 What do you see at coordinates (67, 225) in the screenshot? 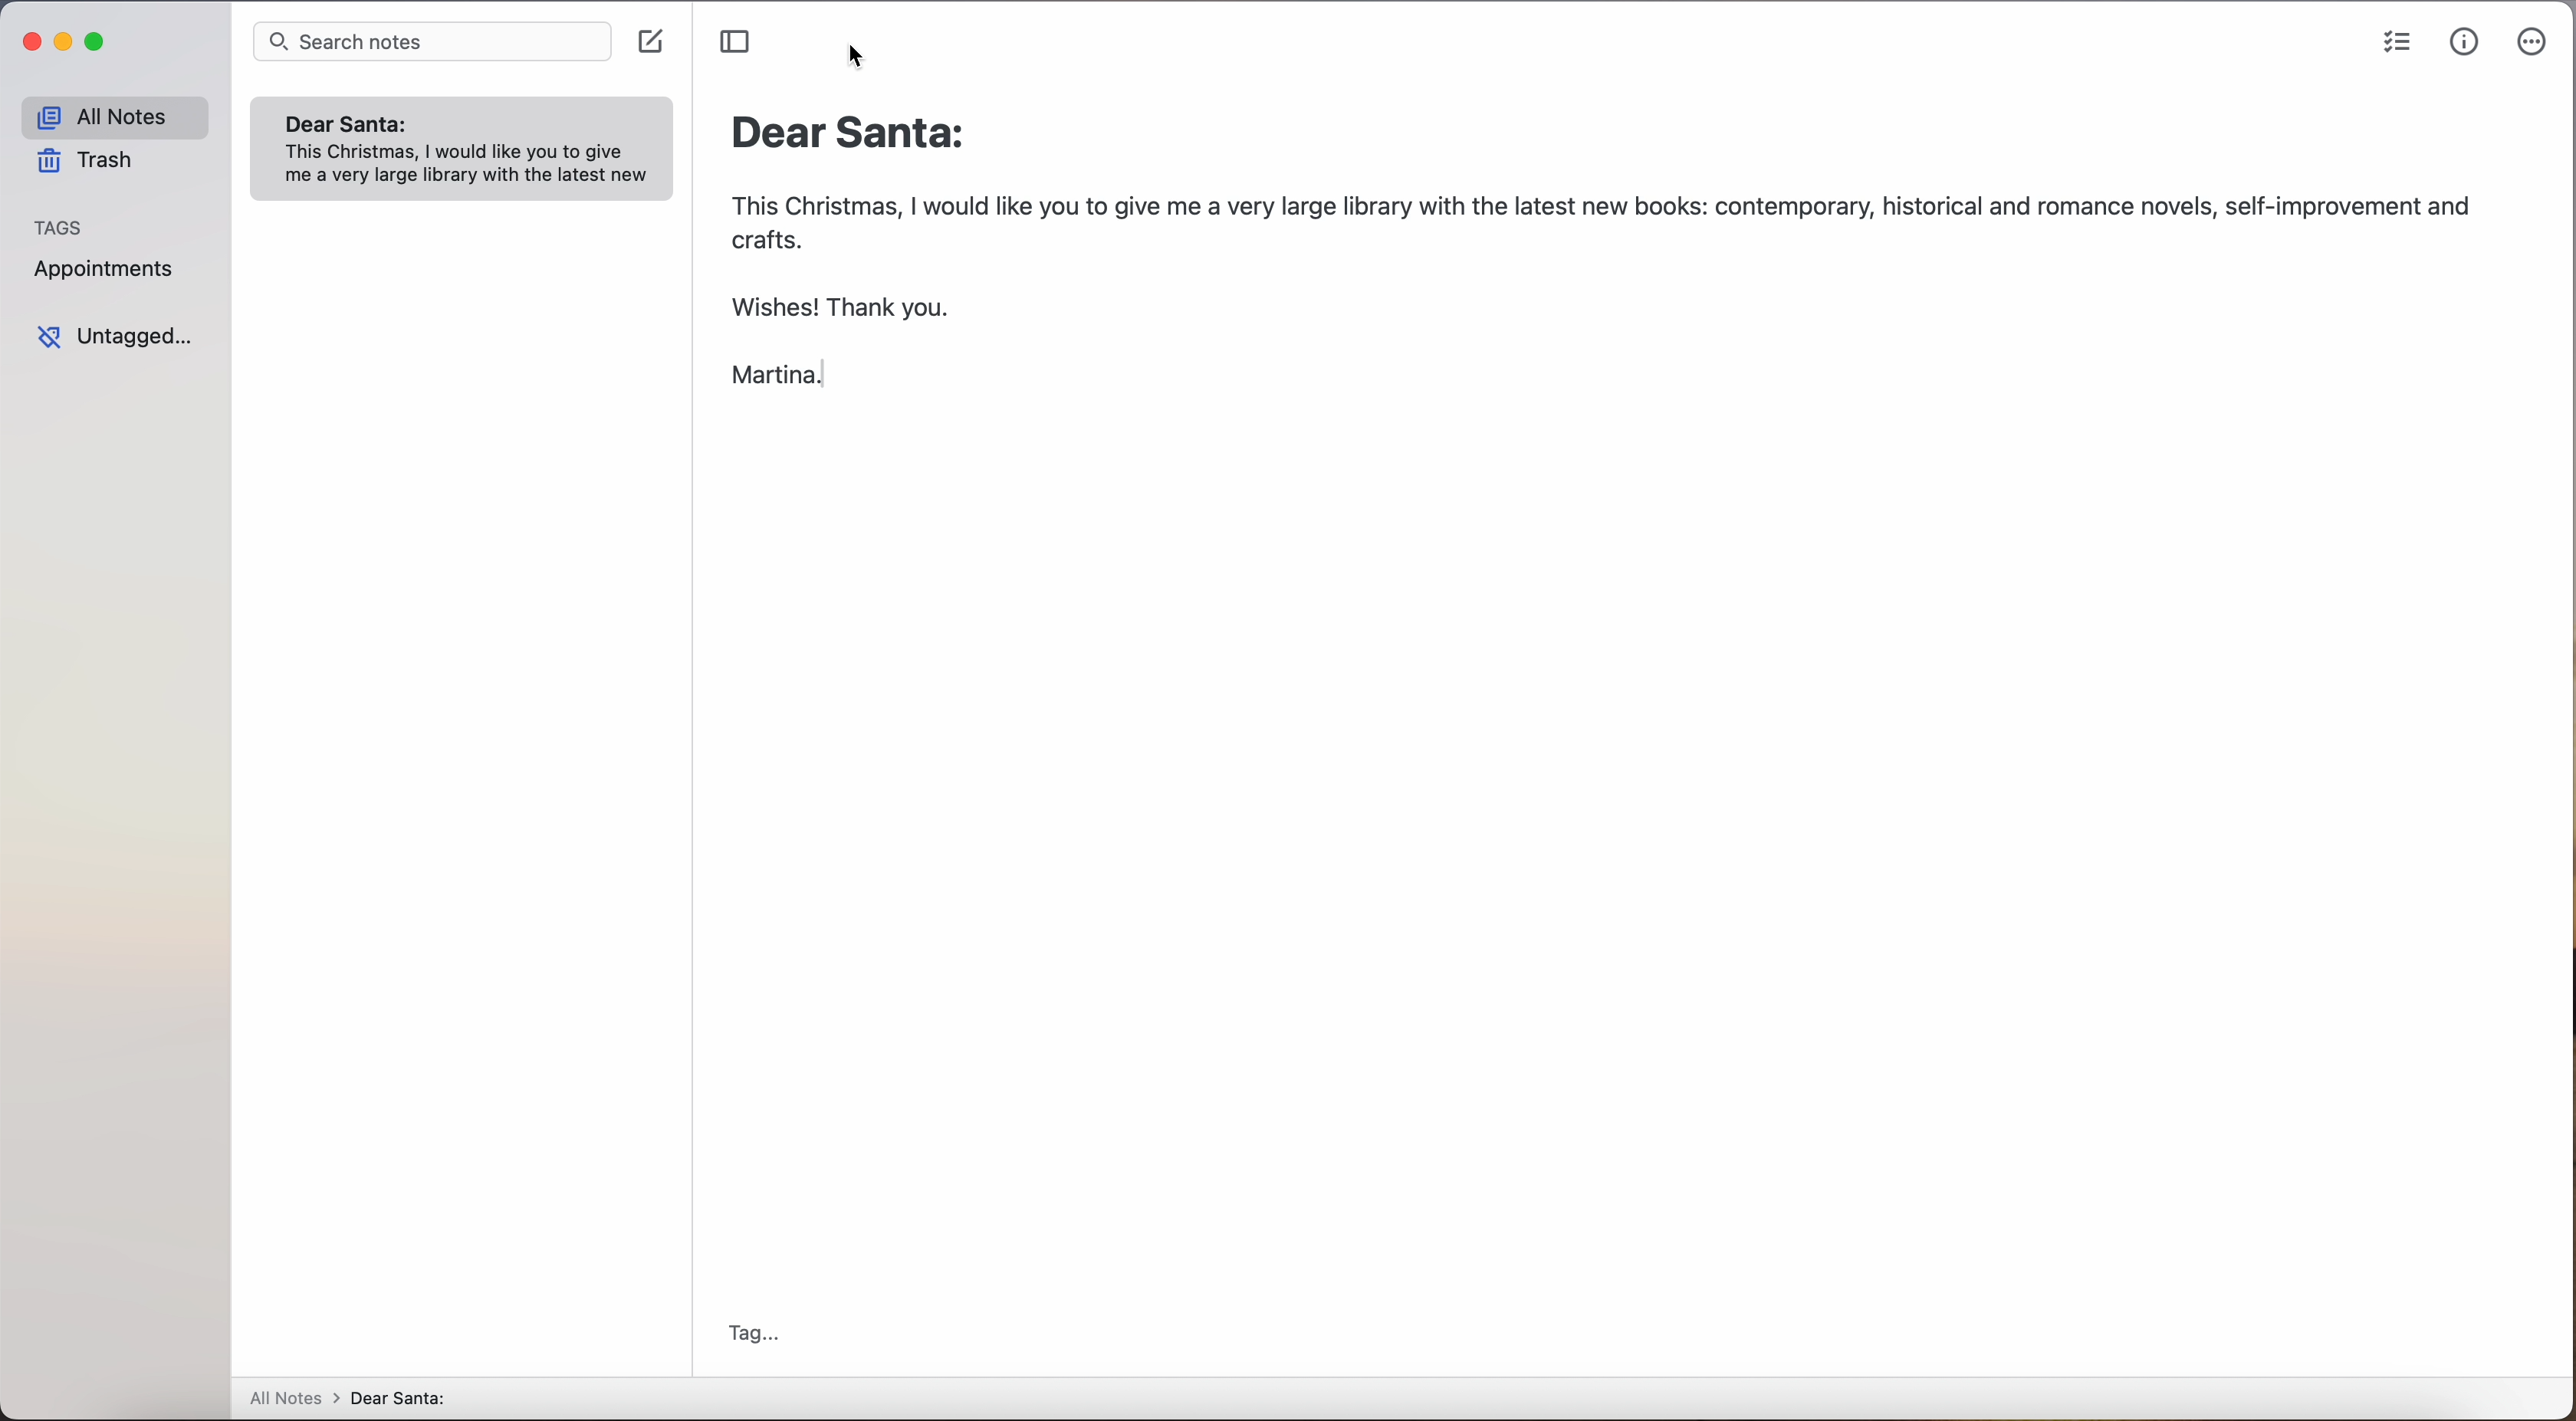
I see `tags` at bounding box center [67, 225].